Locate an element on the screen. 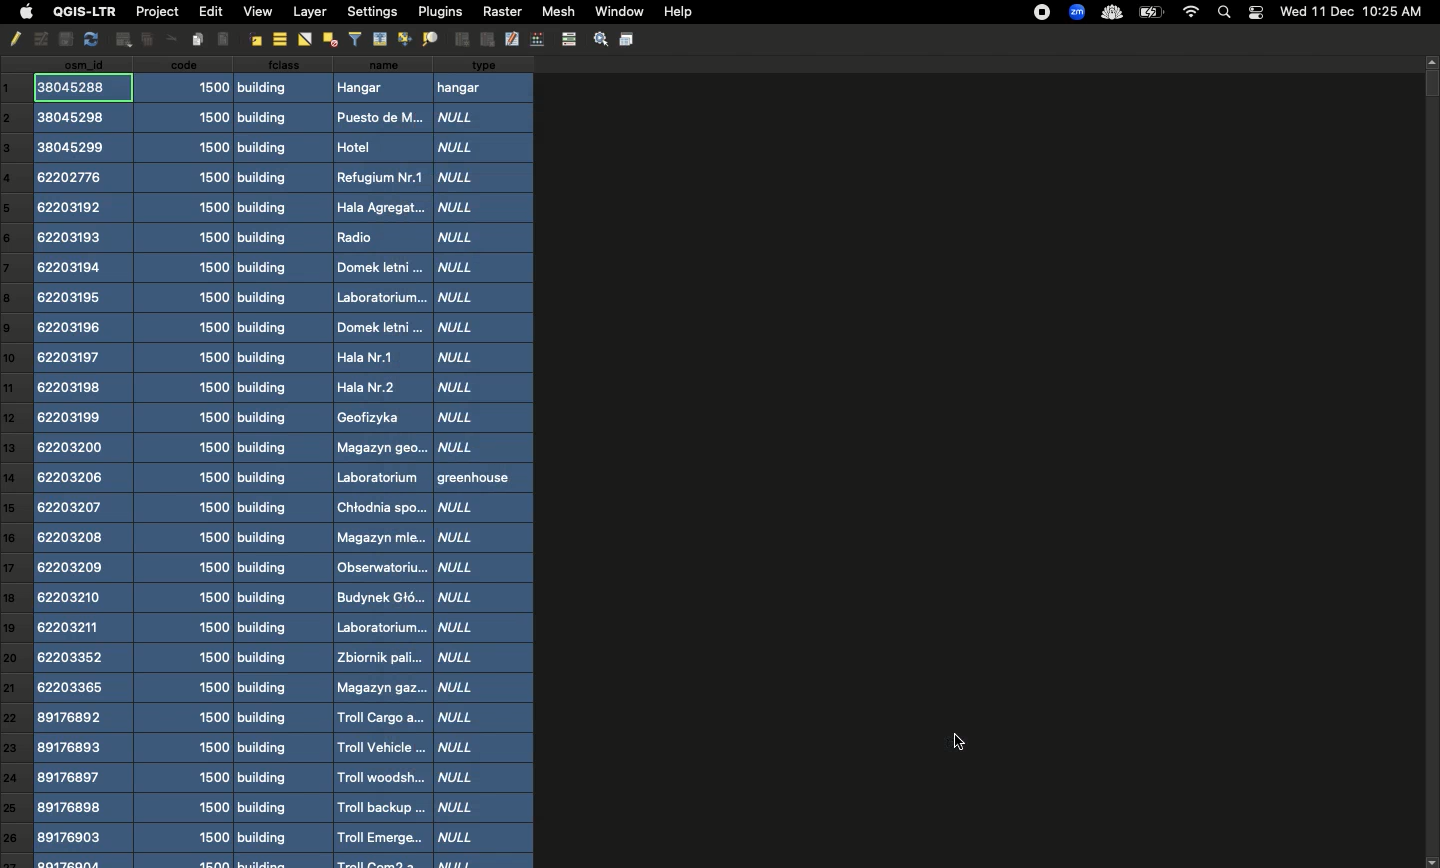  Mesh is located at coordinates (555, 11).